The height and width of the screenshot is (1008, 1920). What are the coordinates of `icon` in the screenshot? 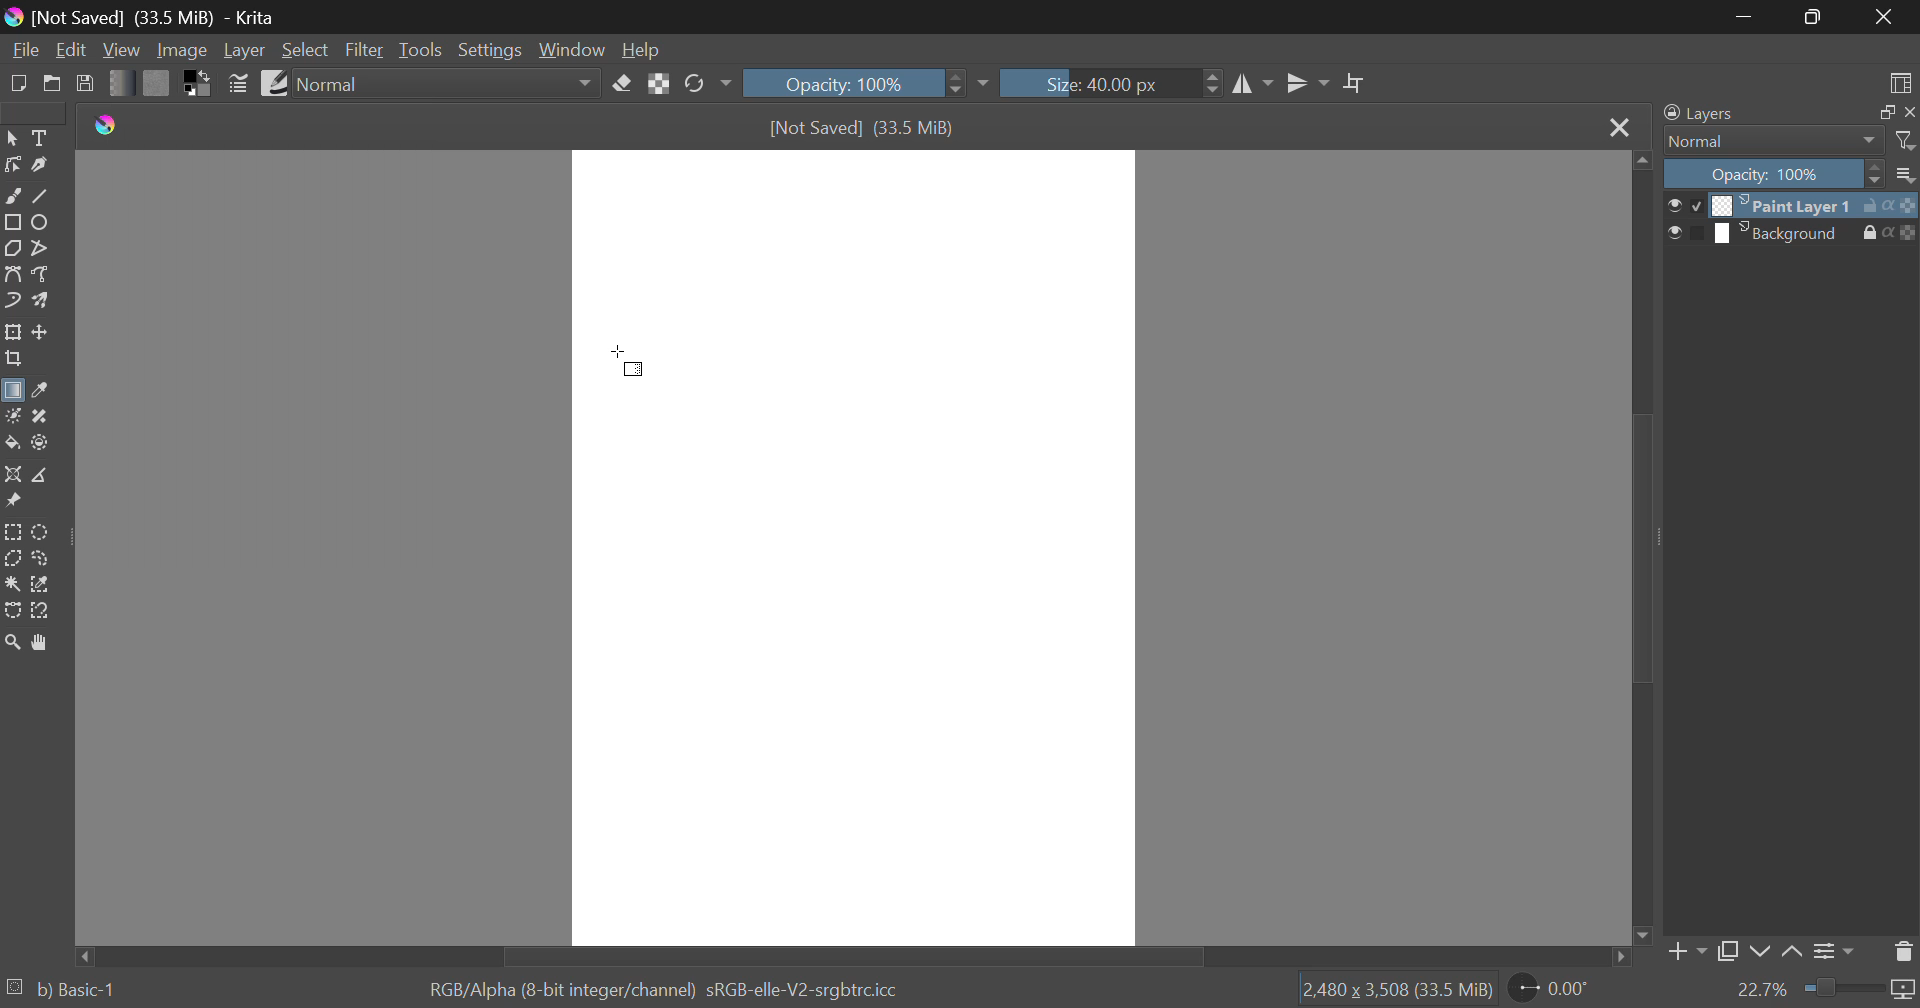 It's located at (1908, 233).